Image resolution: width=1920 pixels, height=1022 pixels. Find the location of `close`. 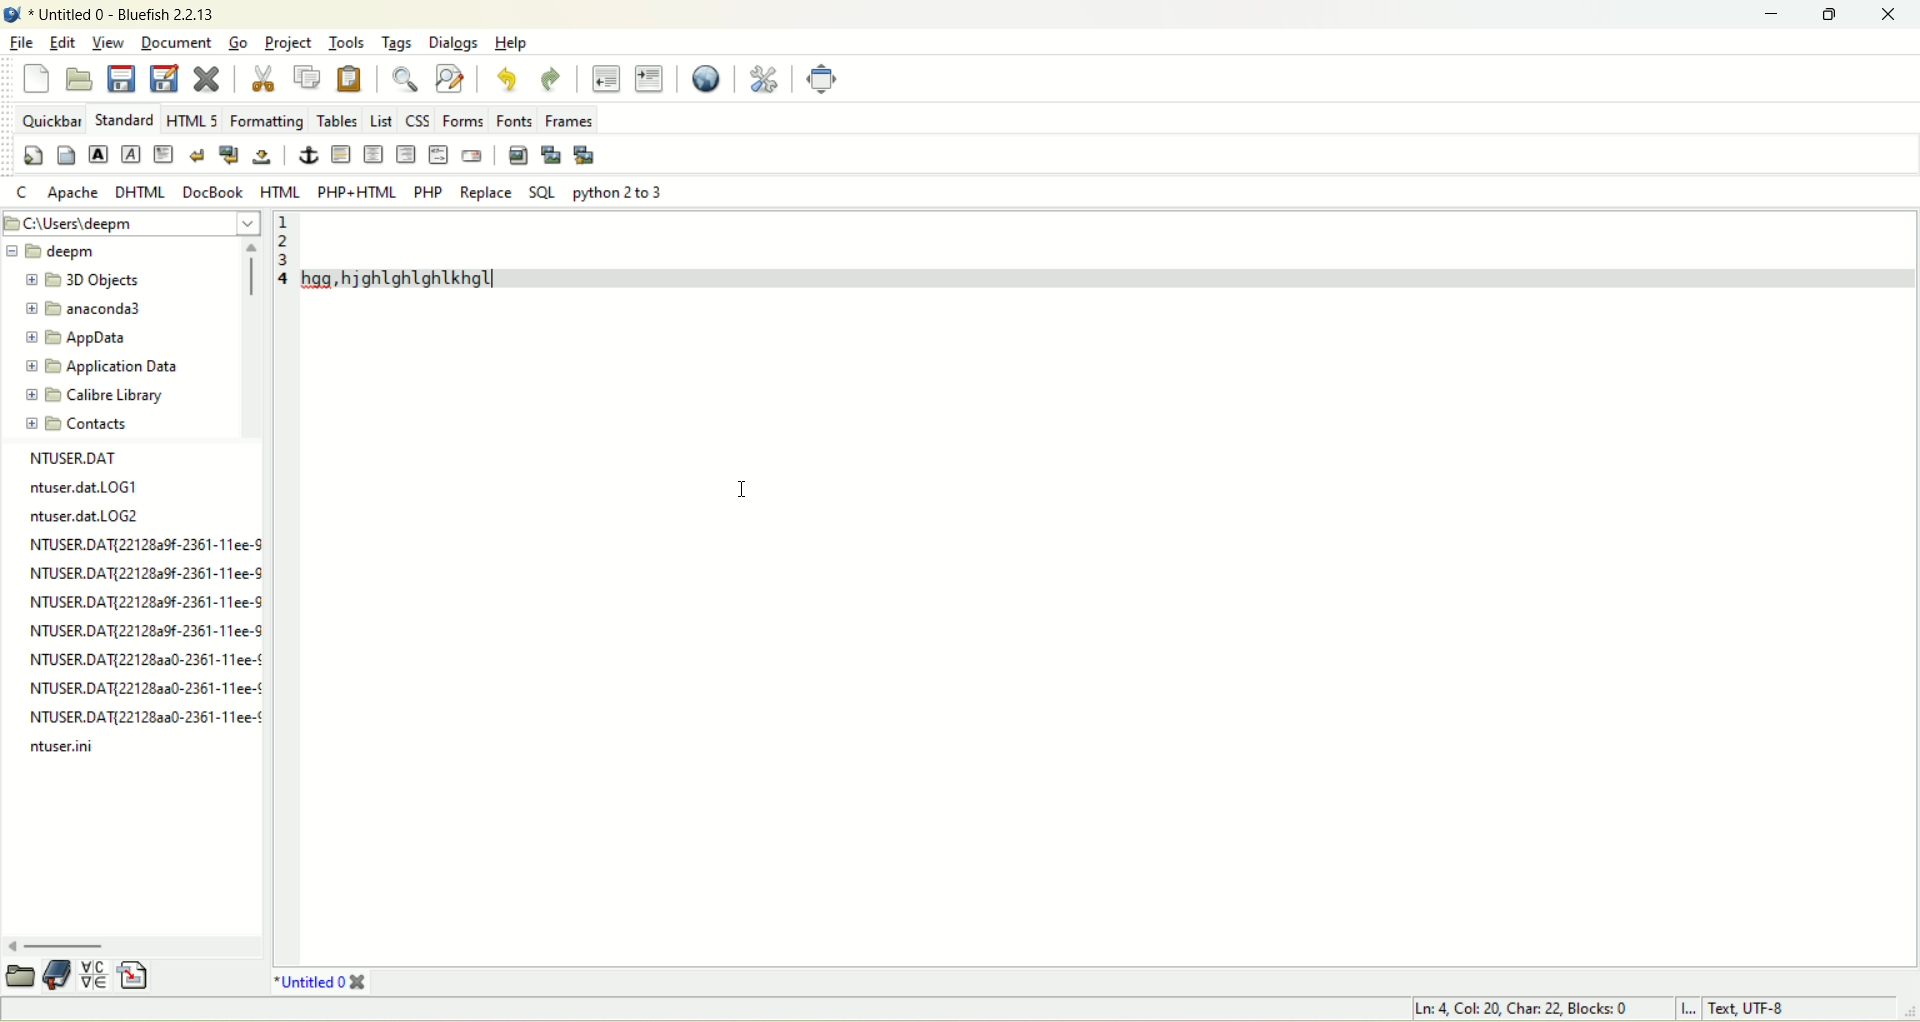

close is located at coordinates (207, 78).